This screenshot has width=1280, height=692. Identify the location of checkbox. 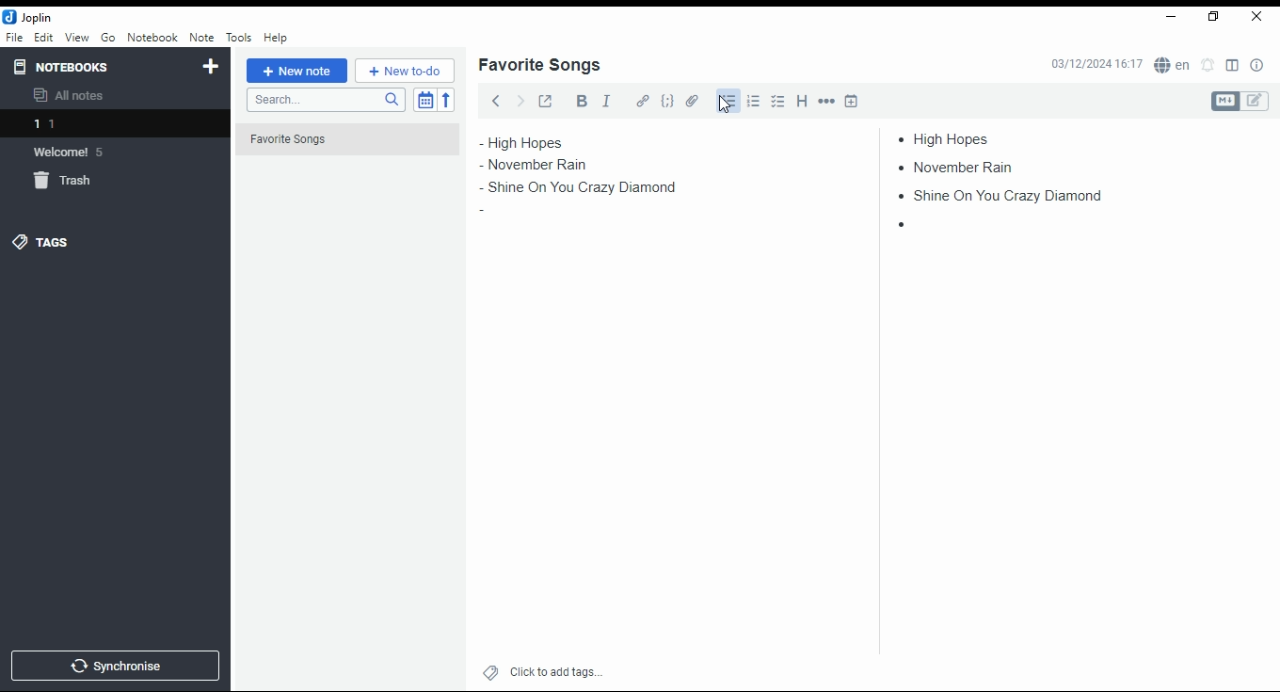
(776, 103).